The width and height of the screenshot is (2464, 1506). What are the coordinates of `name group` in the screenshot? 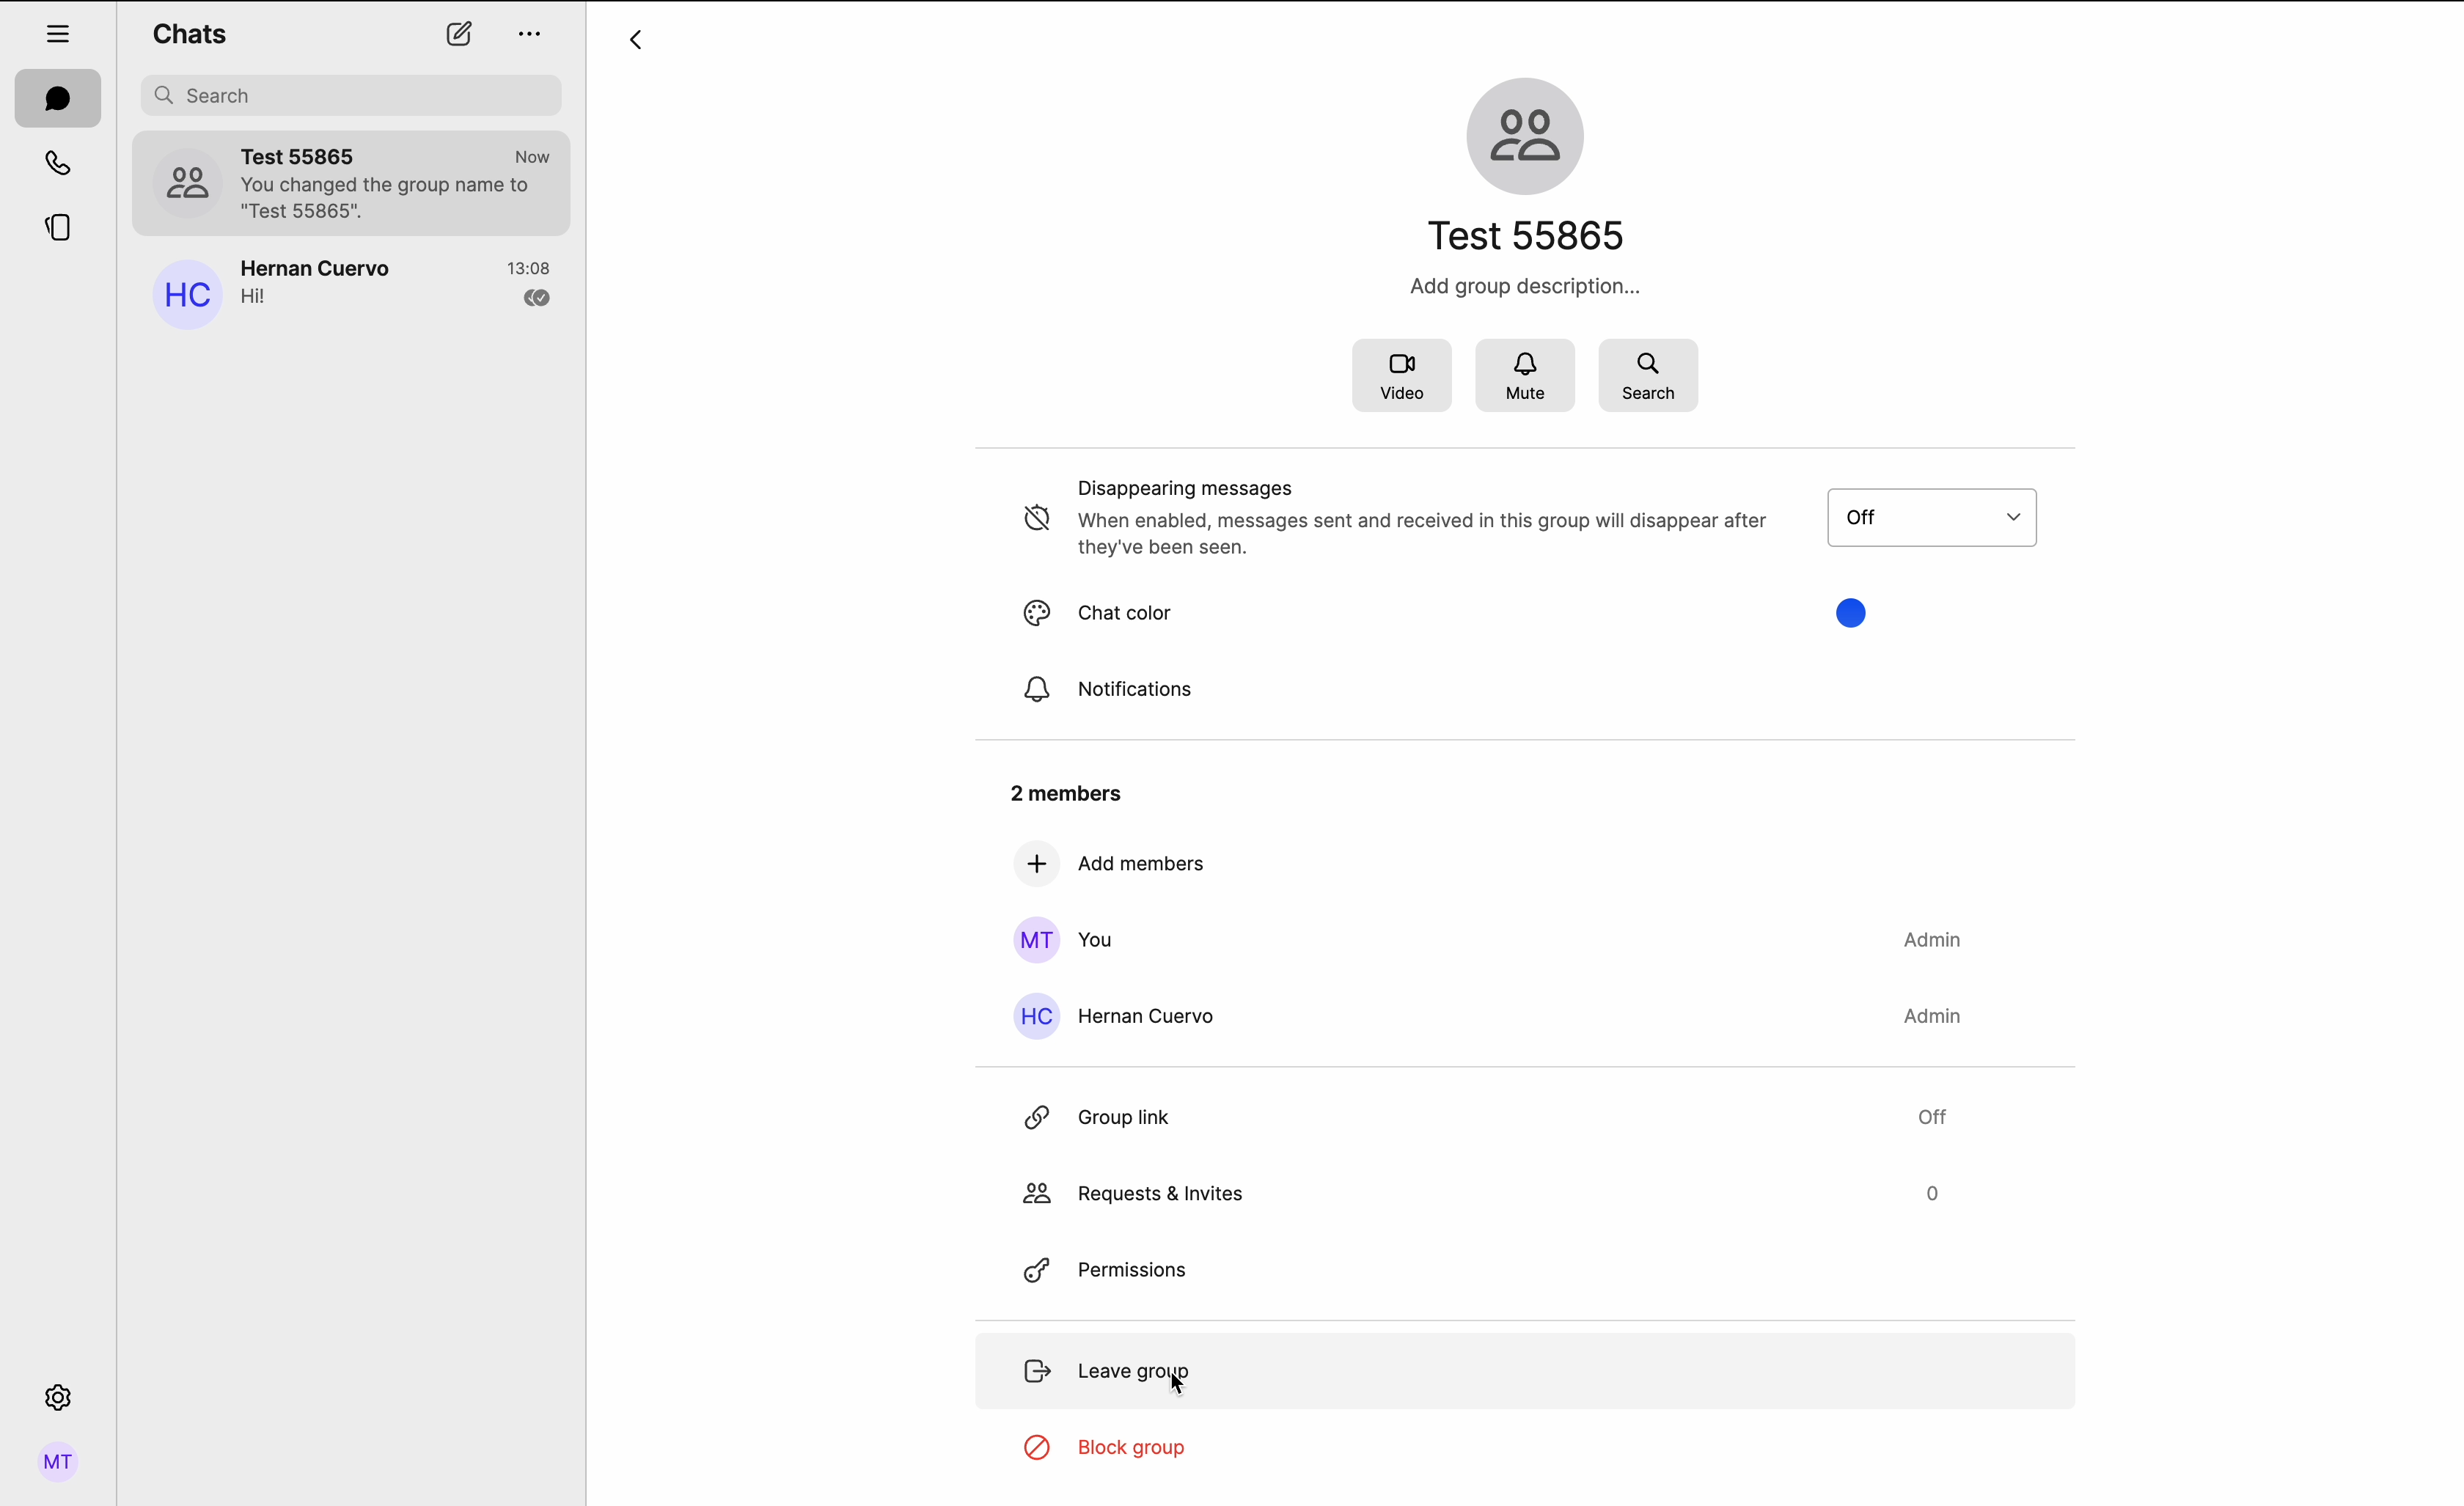 It's located at (1535, 235).